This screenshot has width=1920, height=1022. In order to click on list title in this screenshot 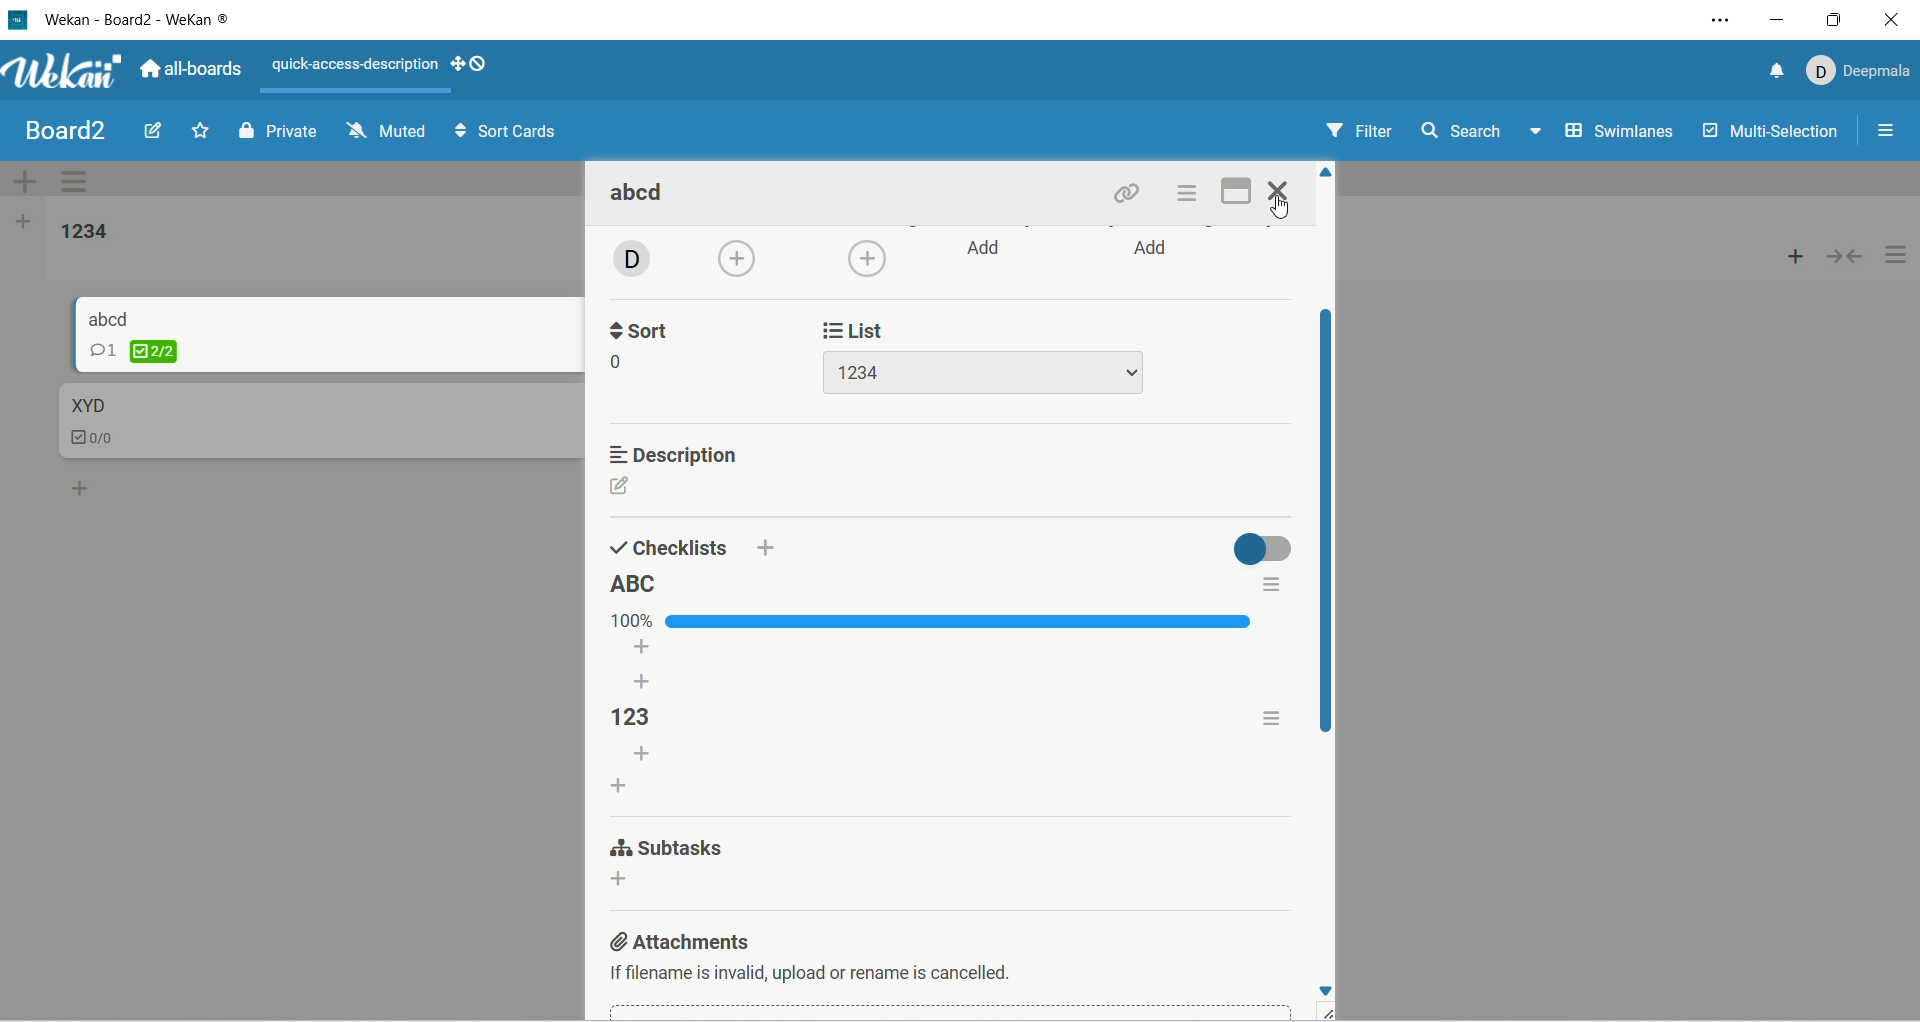, I will do `click(638, 585)`.